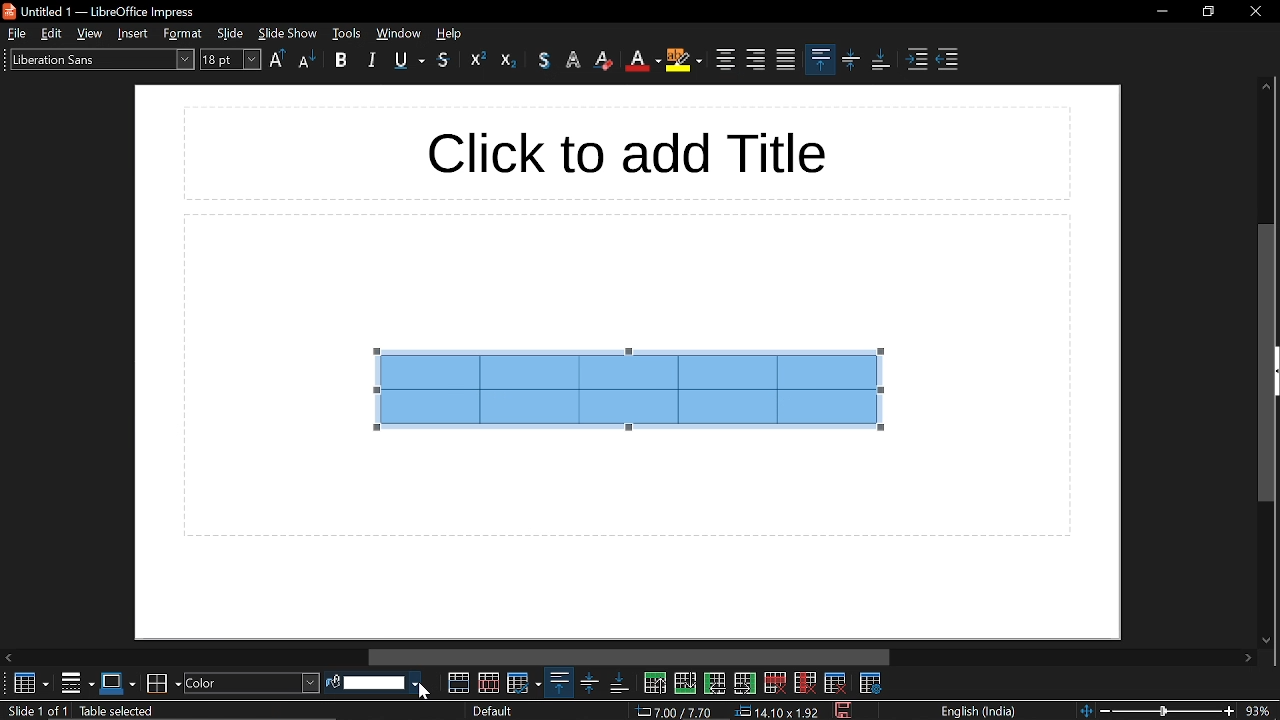  I want to click on slide style, so click(494, 711).